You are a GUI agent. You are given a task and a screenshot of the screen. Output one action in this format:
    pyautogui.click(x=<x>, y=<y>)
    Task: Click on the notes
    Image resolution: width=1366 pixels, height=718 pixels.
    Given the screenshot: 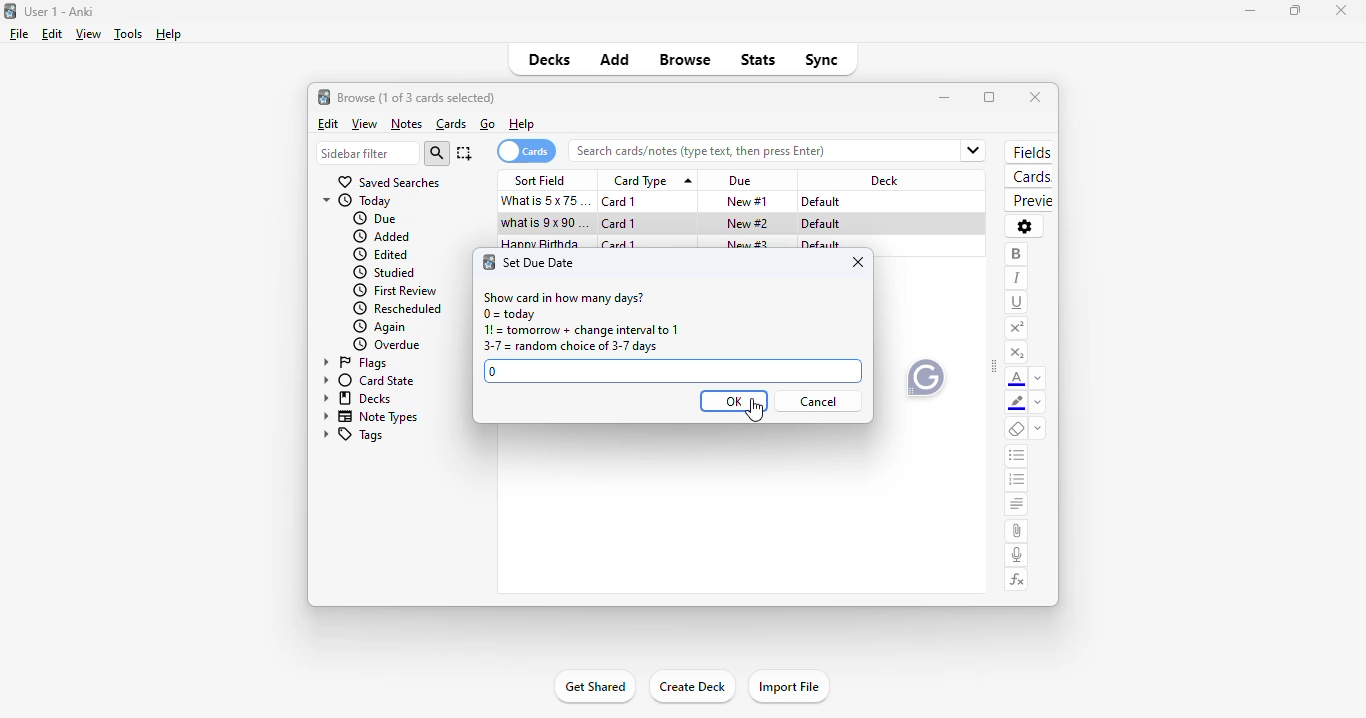 What is the action you would take?
    pyautogui.click(x=407, y=124)
    